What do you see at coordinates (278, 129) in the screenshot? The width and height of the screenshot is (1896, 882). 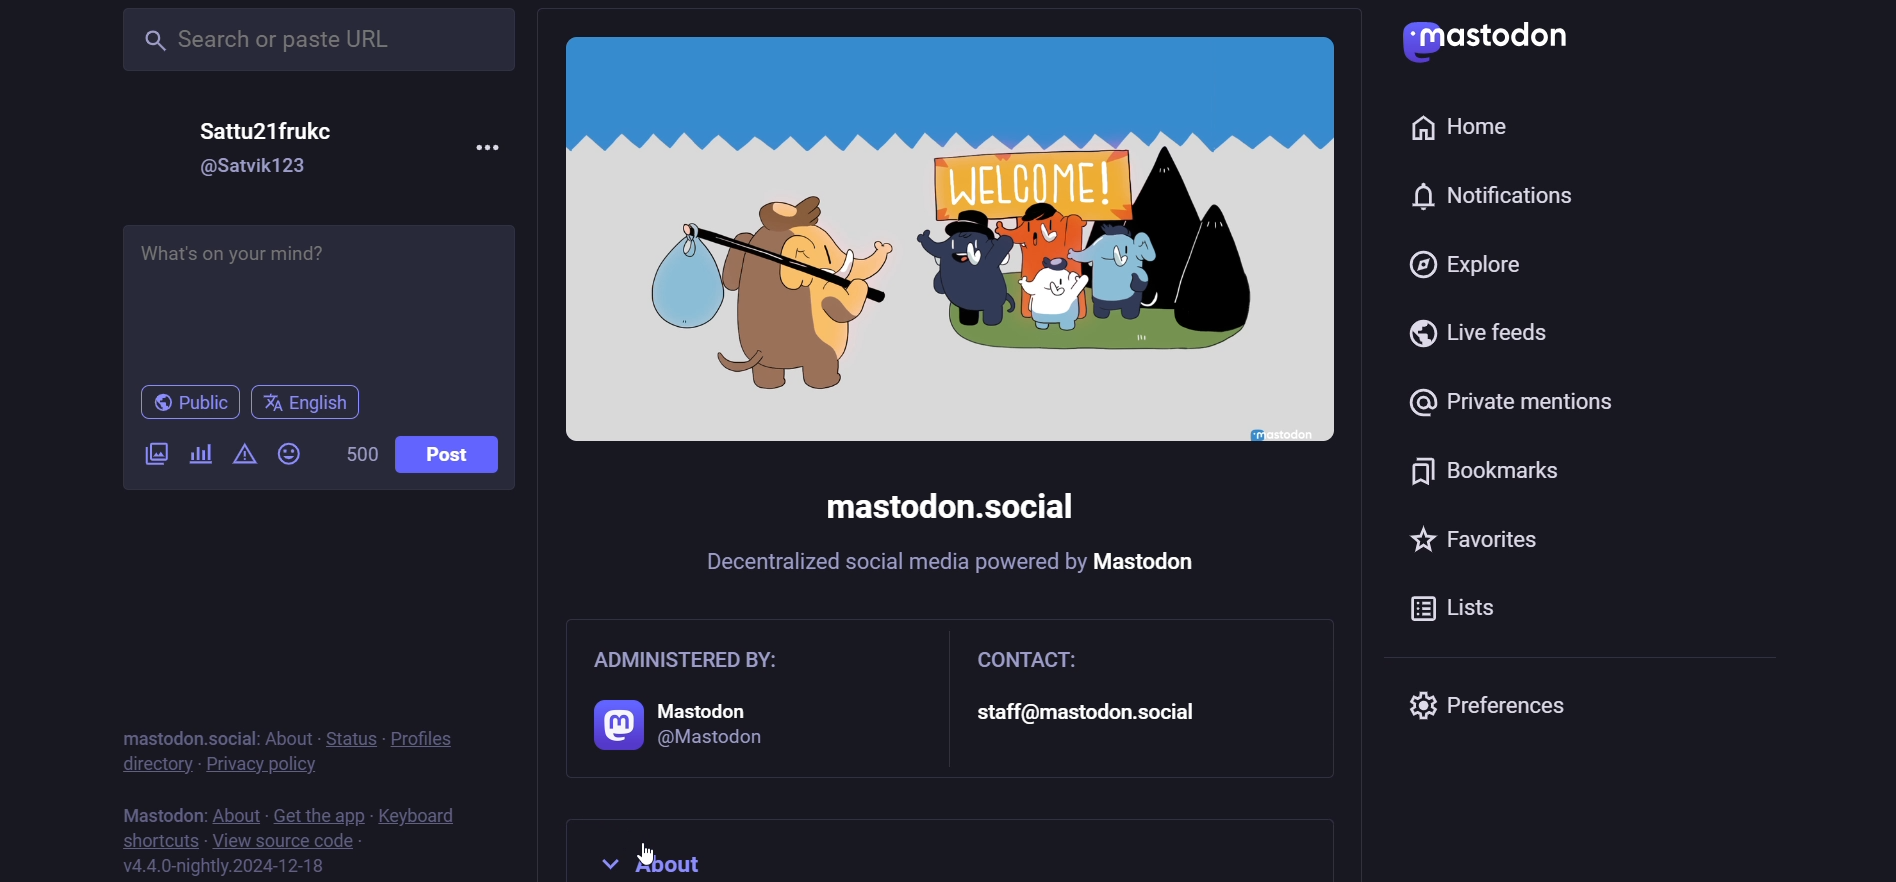 I see `name` at bounding box center [278, 129].